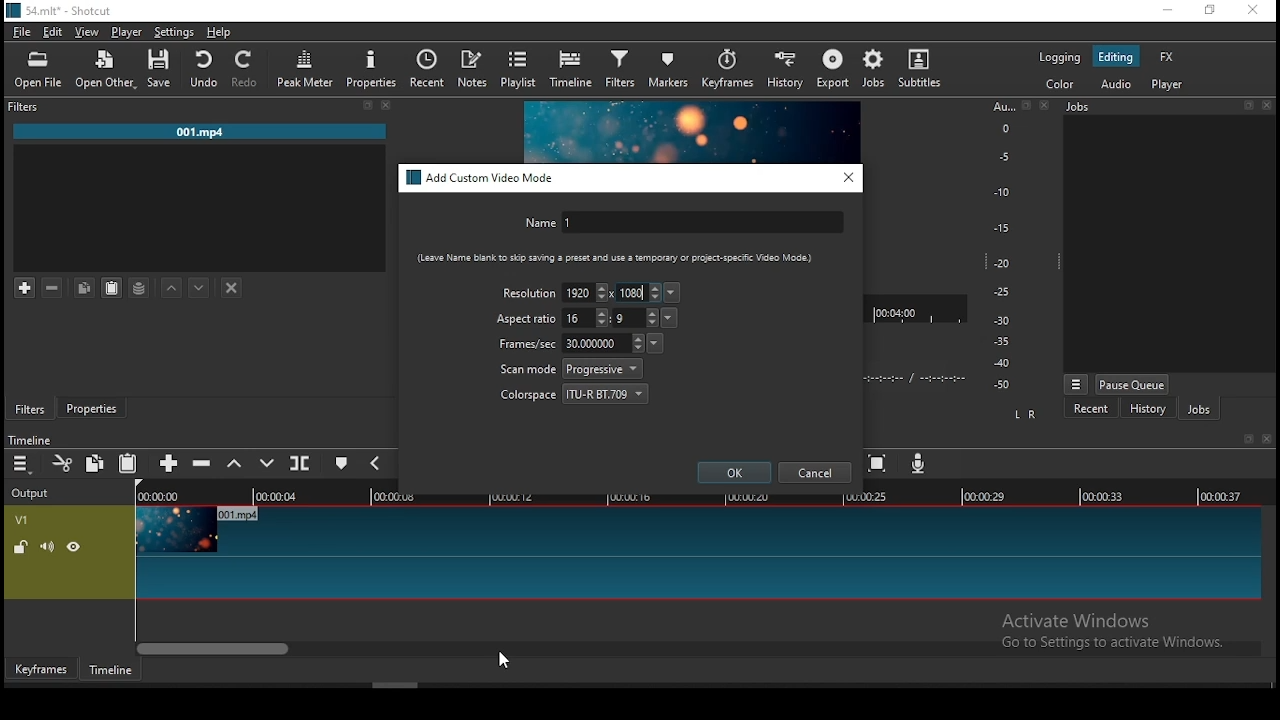 This screenshot has height=720, width=1280. I want to click on cut, so click(63, 463).